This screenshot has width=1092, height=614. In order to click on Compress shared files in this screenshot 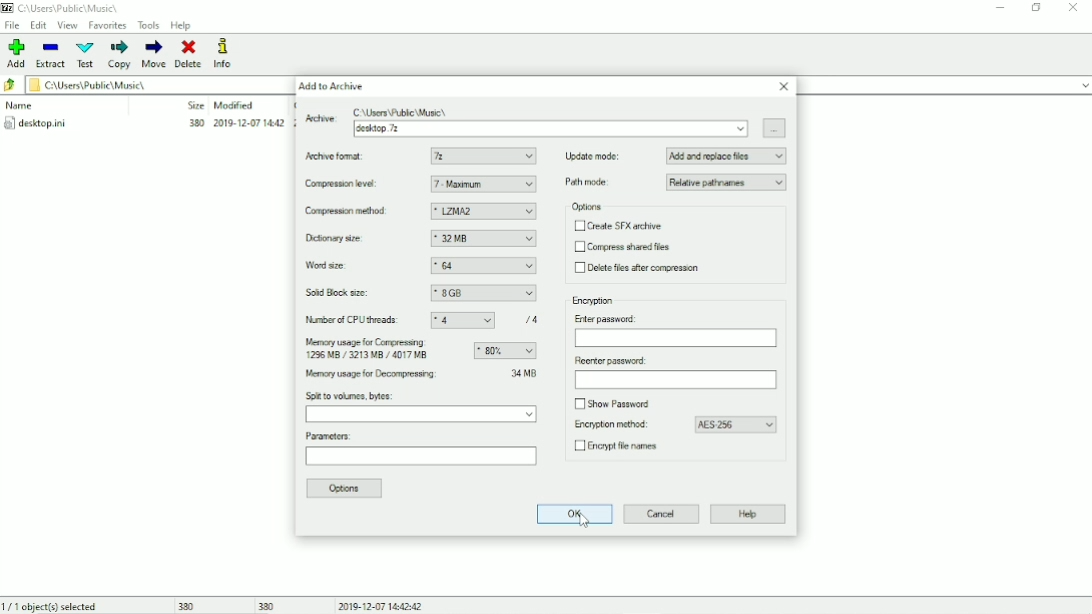, I will do `click(624, 247)`.